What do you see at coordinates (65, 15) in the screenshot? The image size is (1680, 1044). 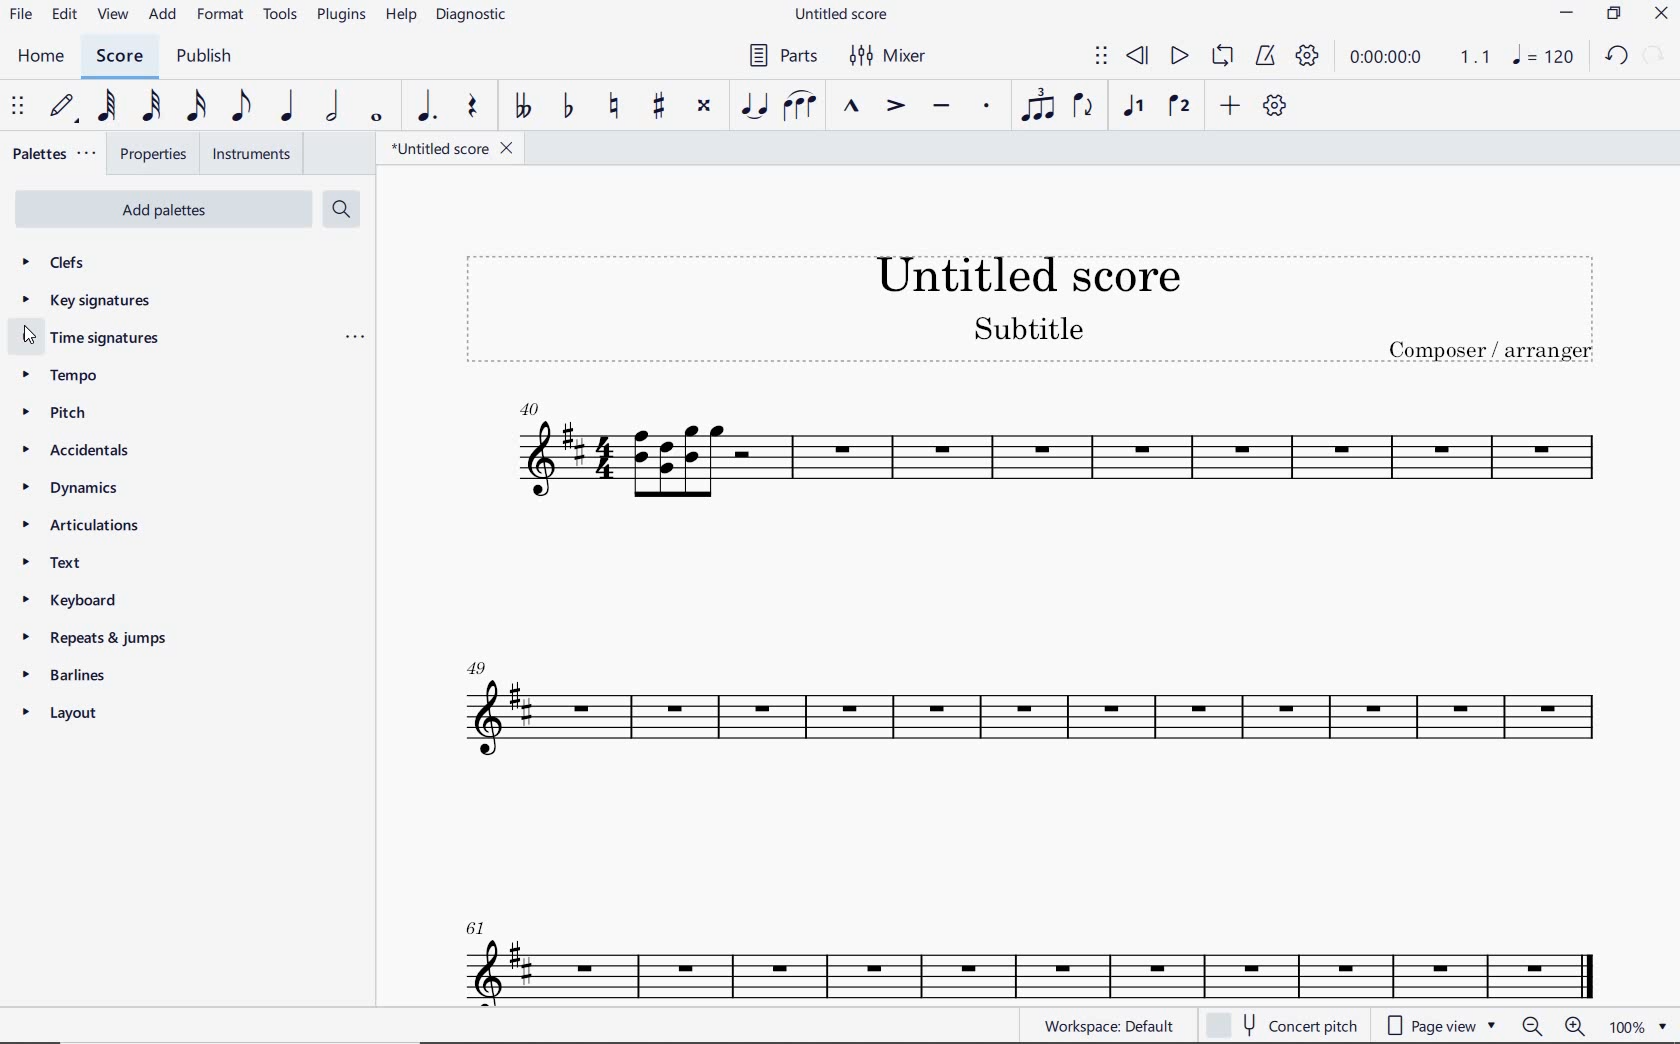 I see `EDIT` at bounding box center [65, 15].